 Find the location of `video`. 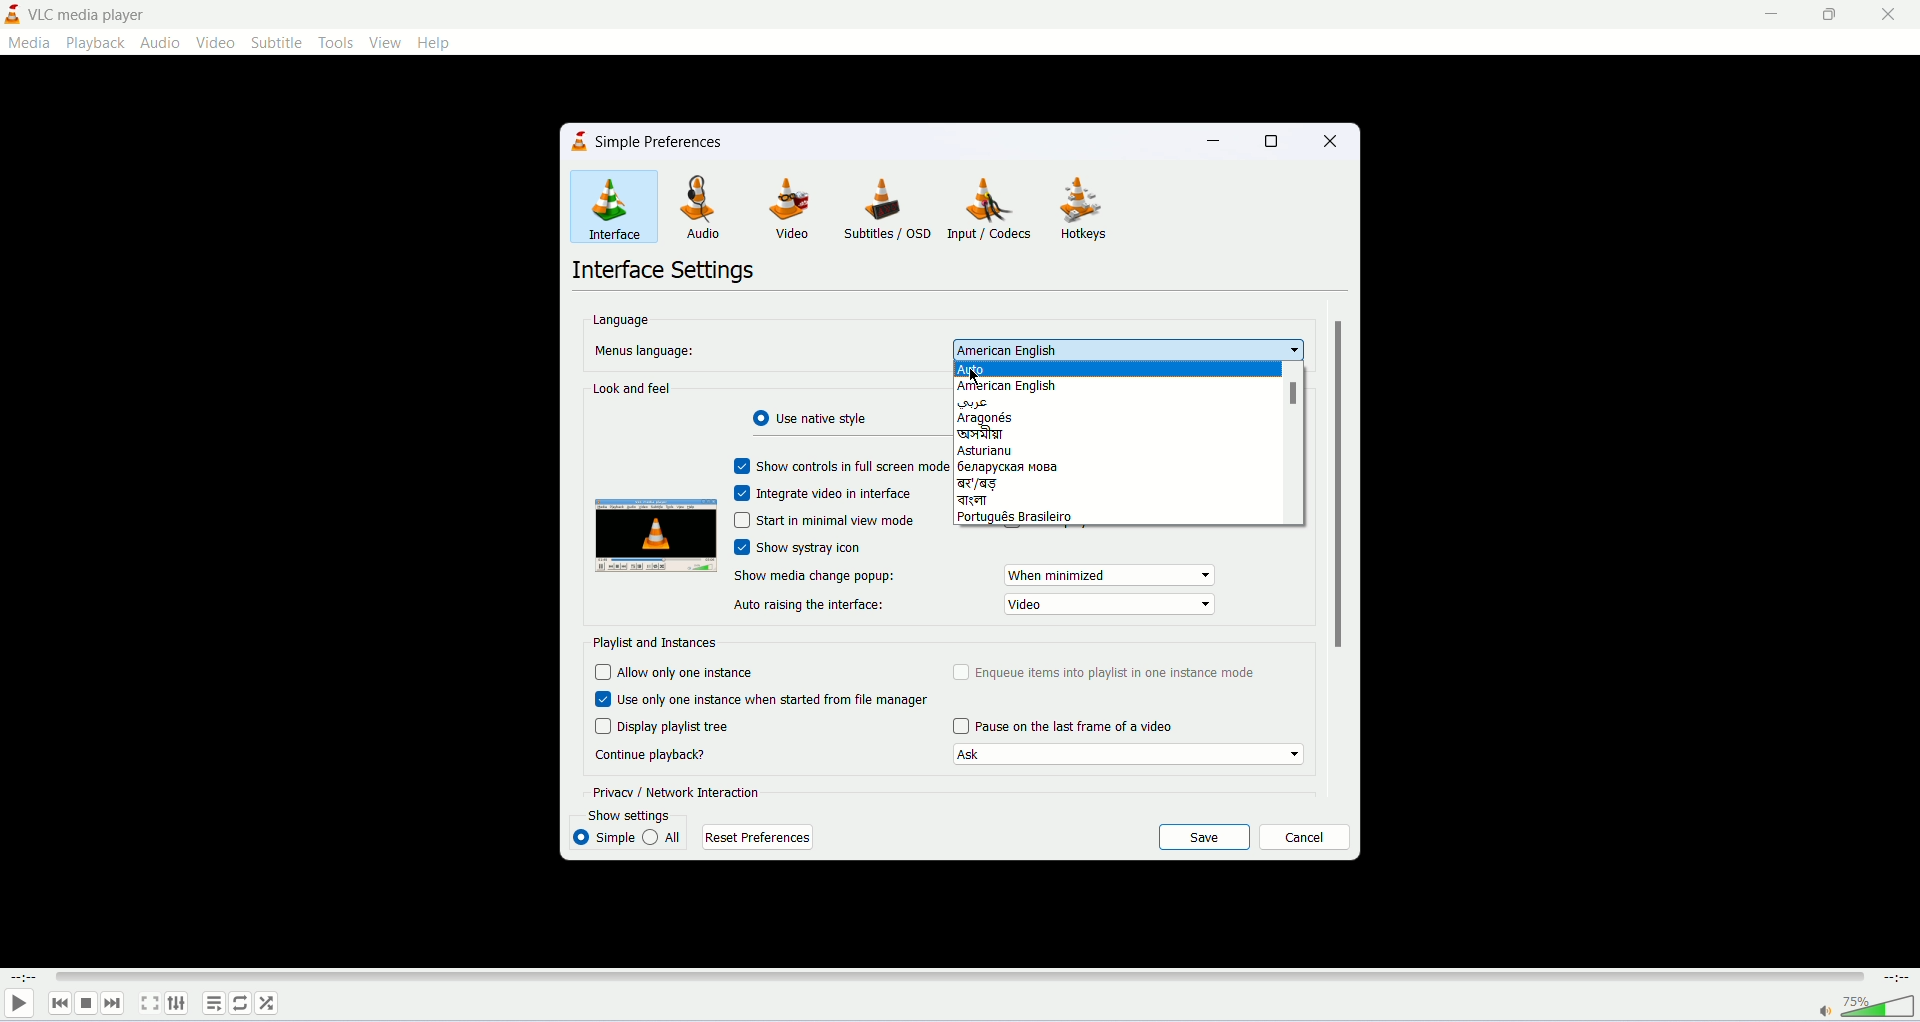

video is located at coordinates (786, 208).